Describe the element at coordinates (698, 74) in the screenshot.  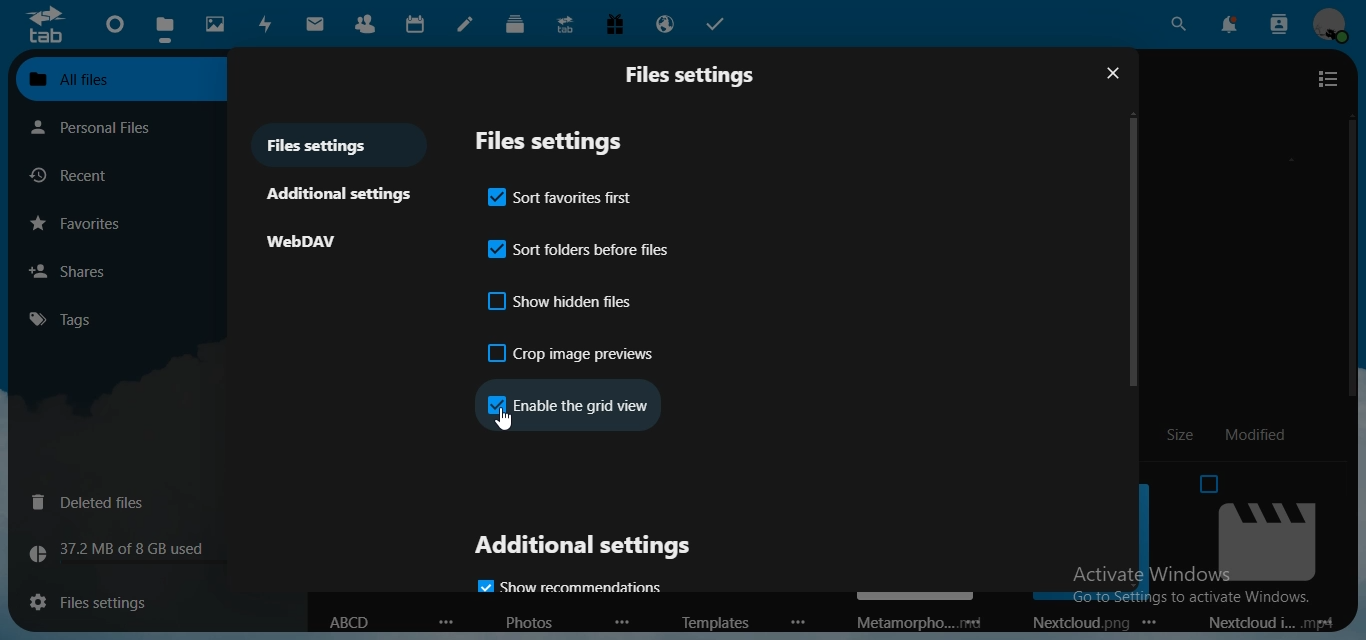
I see `files settings` at that location.